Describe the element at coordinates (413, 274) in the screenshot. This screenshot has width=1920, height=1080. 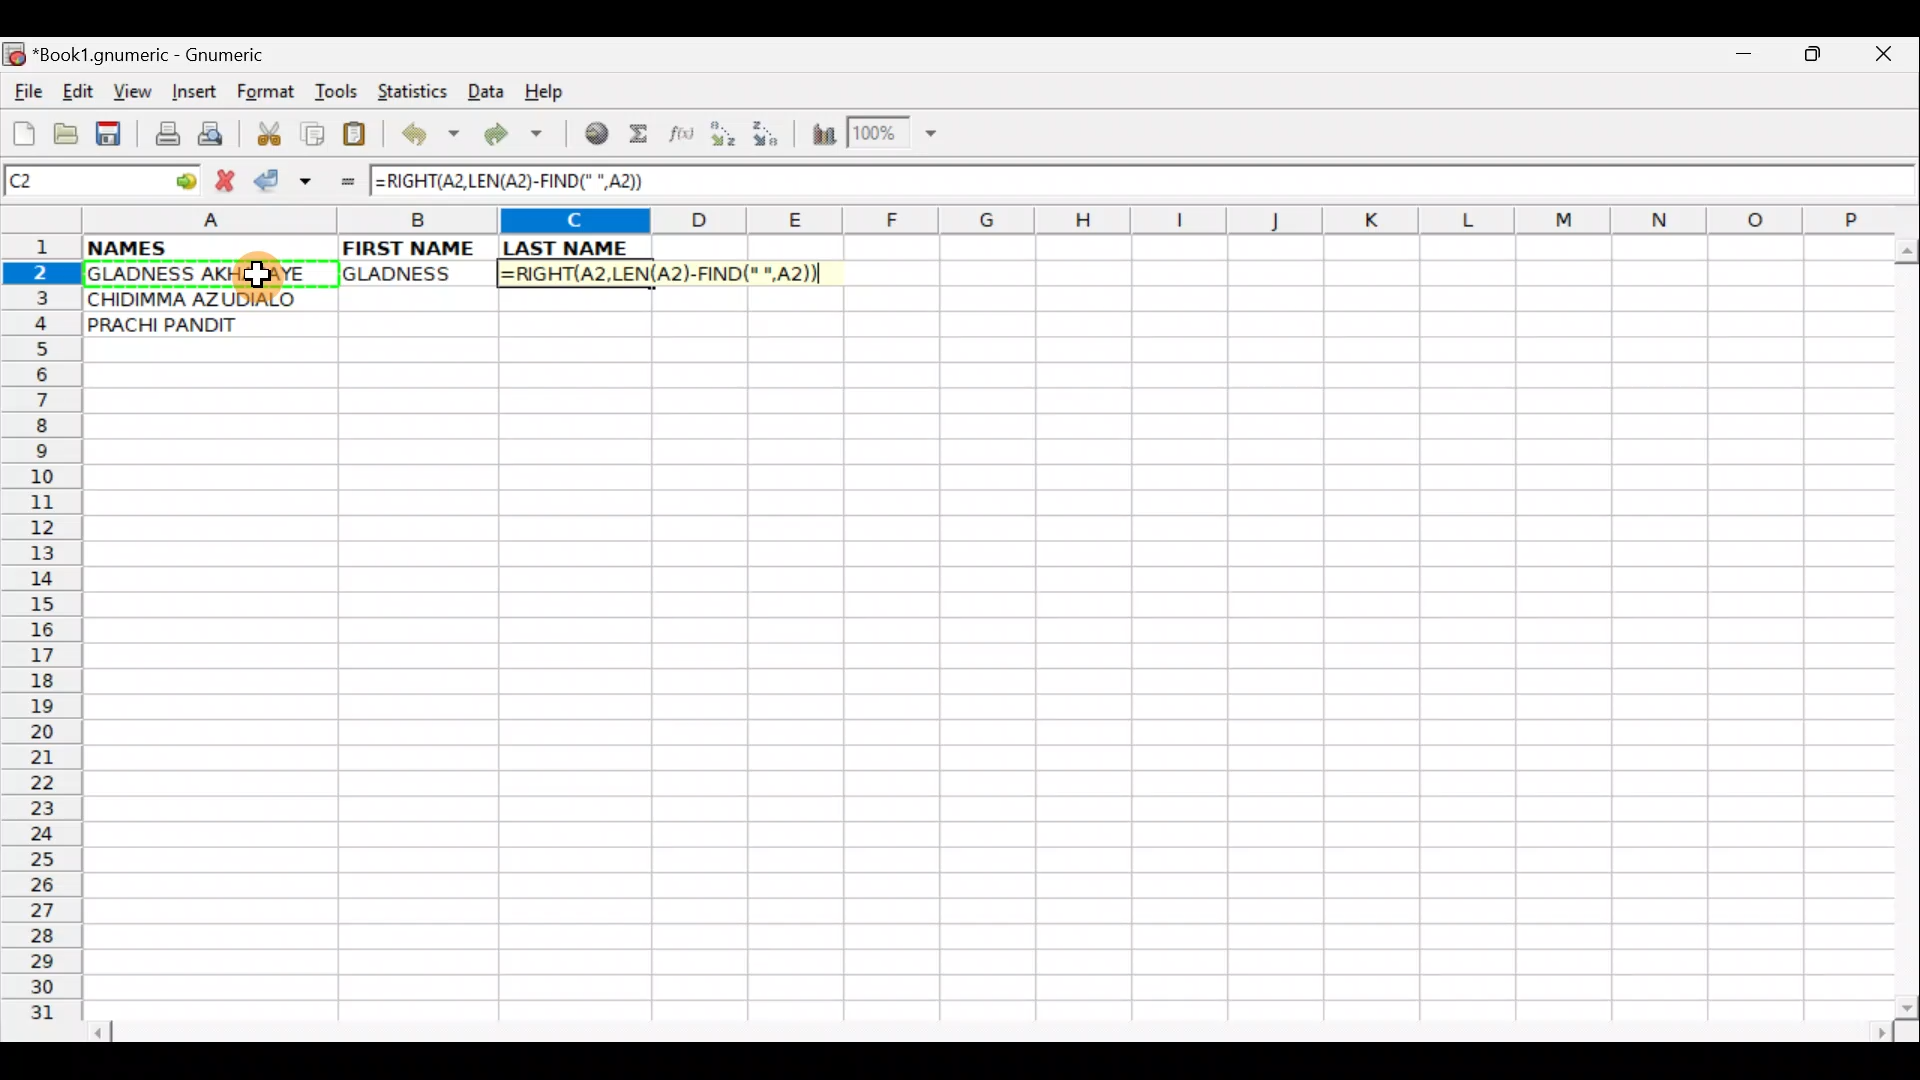
I see `GLADNESS` at that location.